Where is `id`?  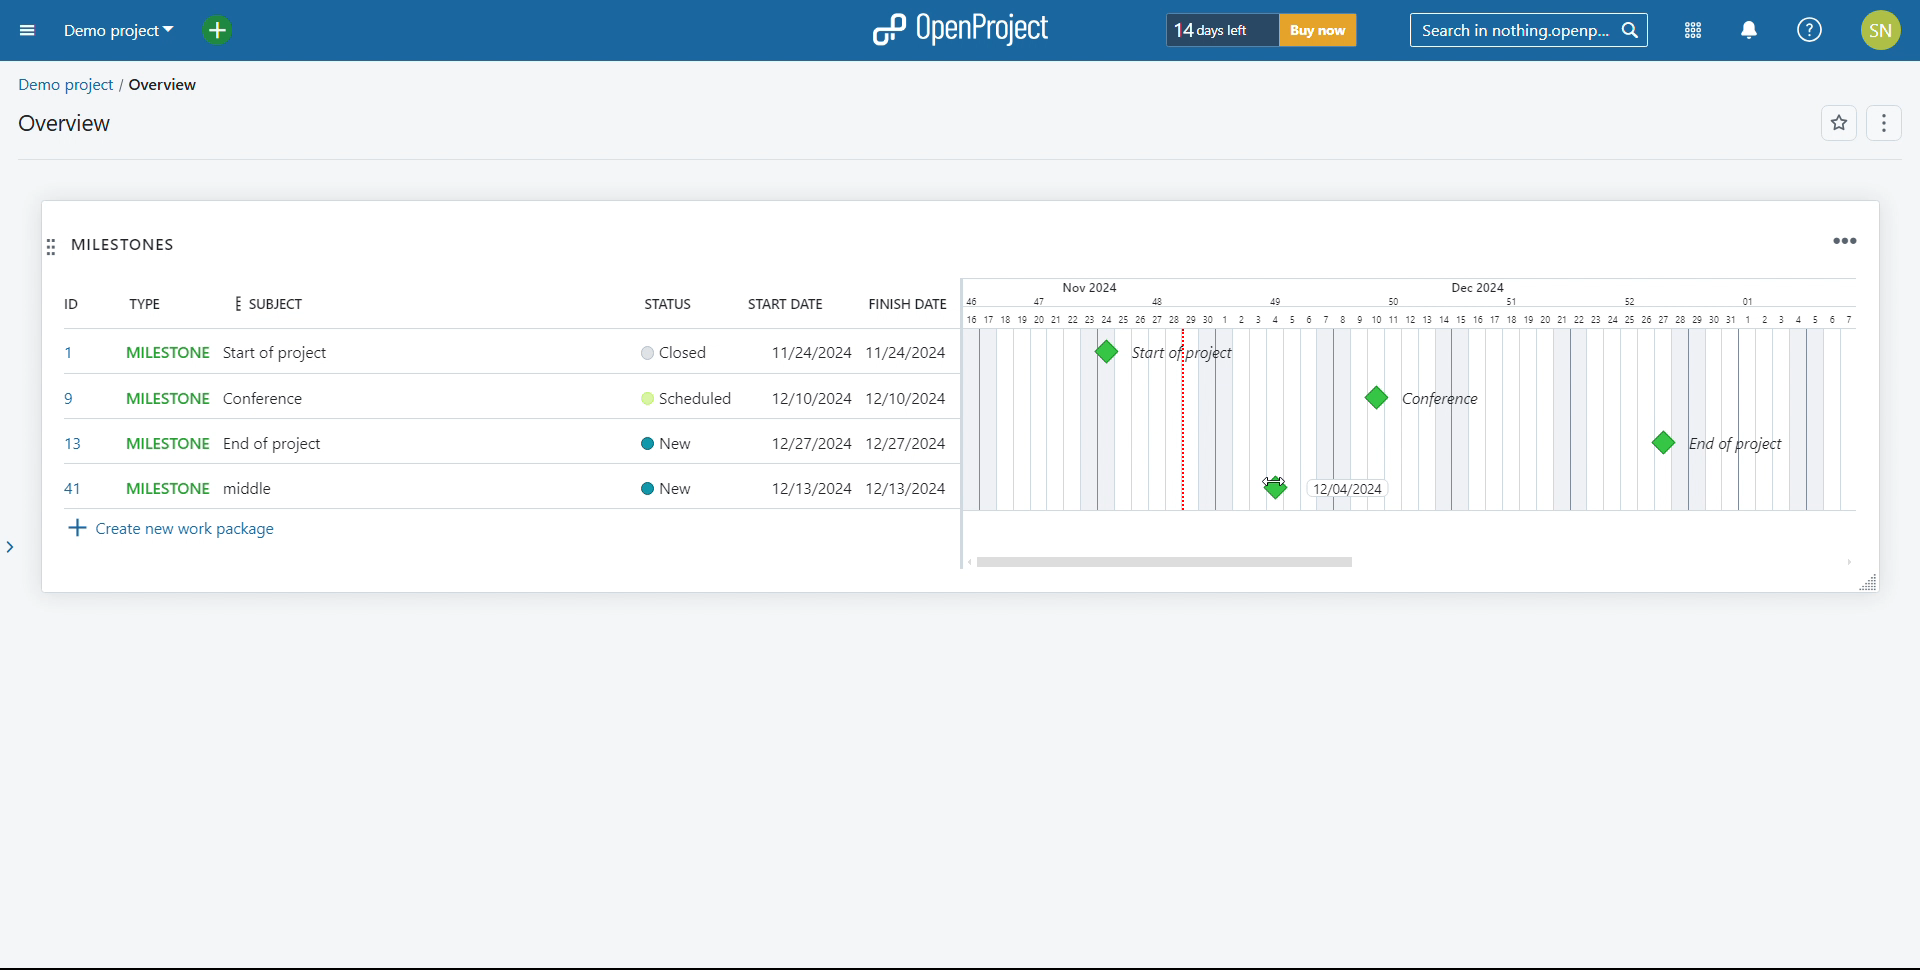
id is located at coordinates (71, 303).